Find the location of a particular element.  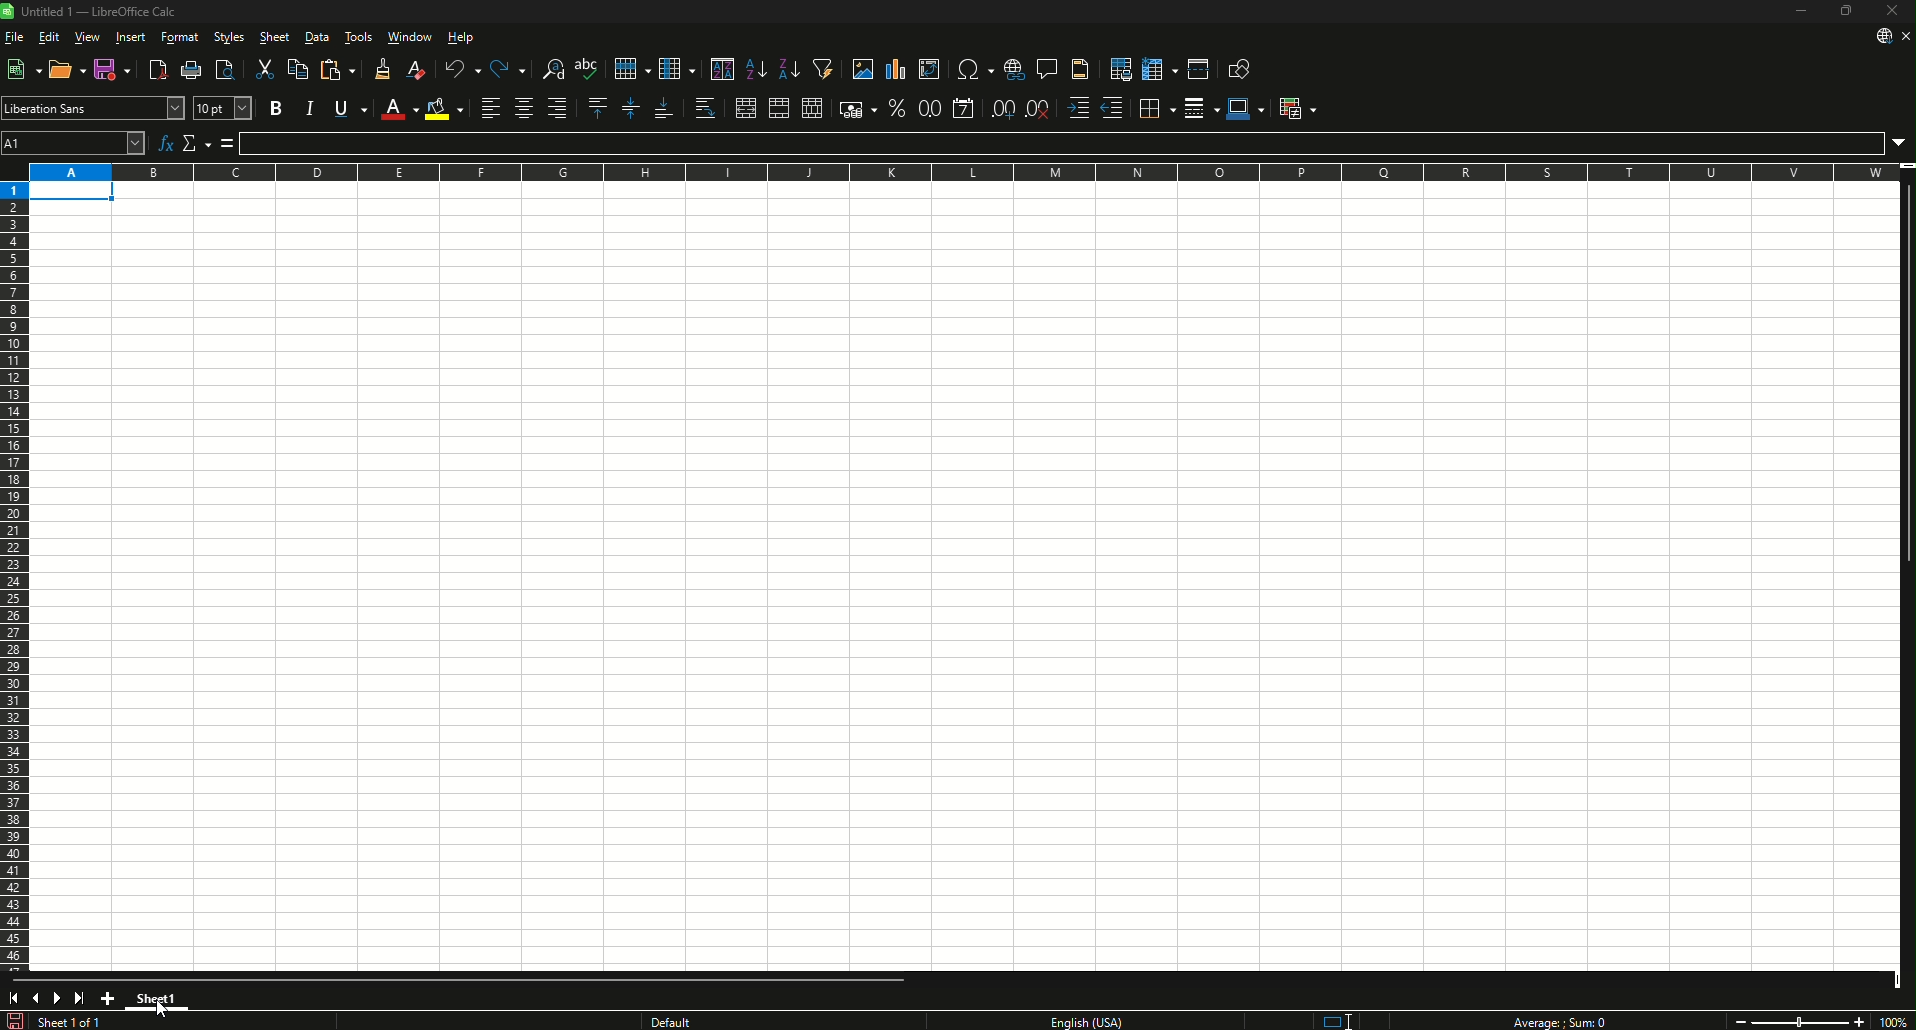

Scroll to last sheet is located at coordinates (79, 997).